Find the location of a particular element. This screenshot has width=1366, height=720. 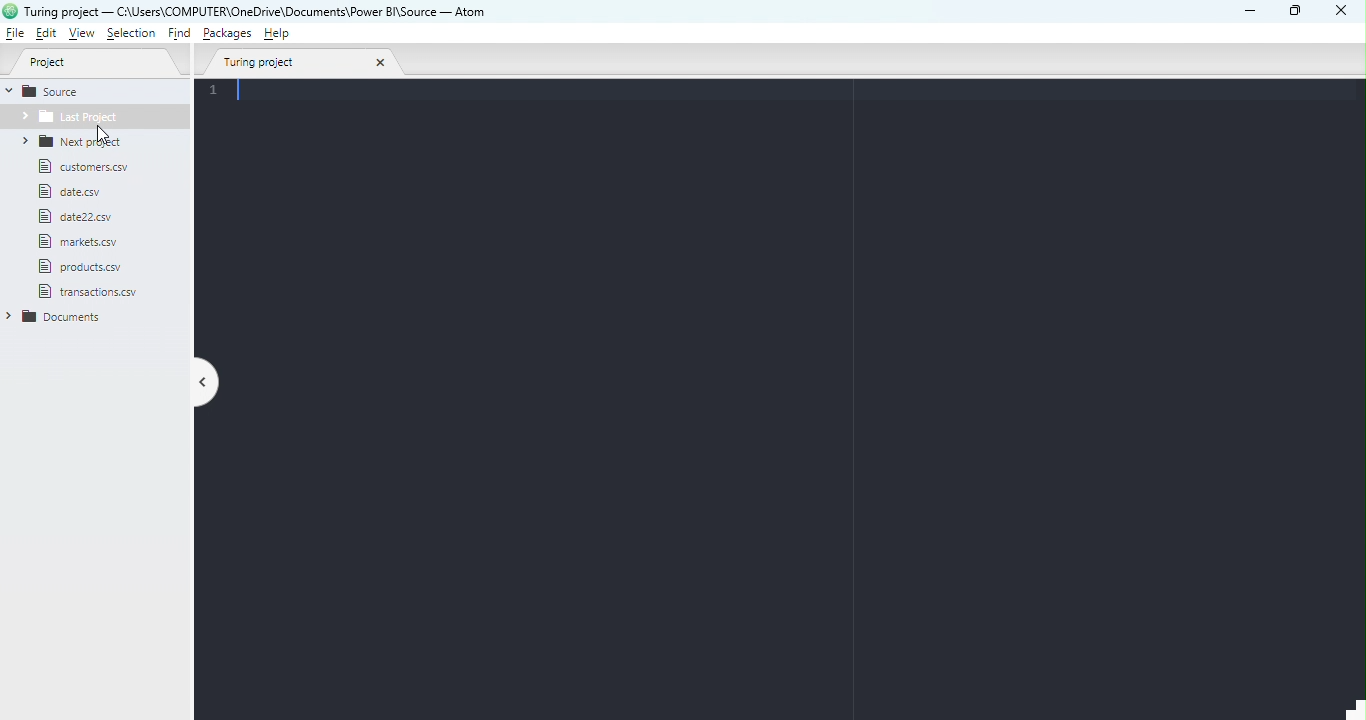

Folder is located at coordinates (81, 142).